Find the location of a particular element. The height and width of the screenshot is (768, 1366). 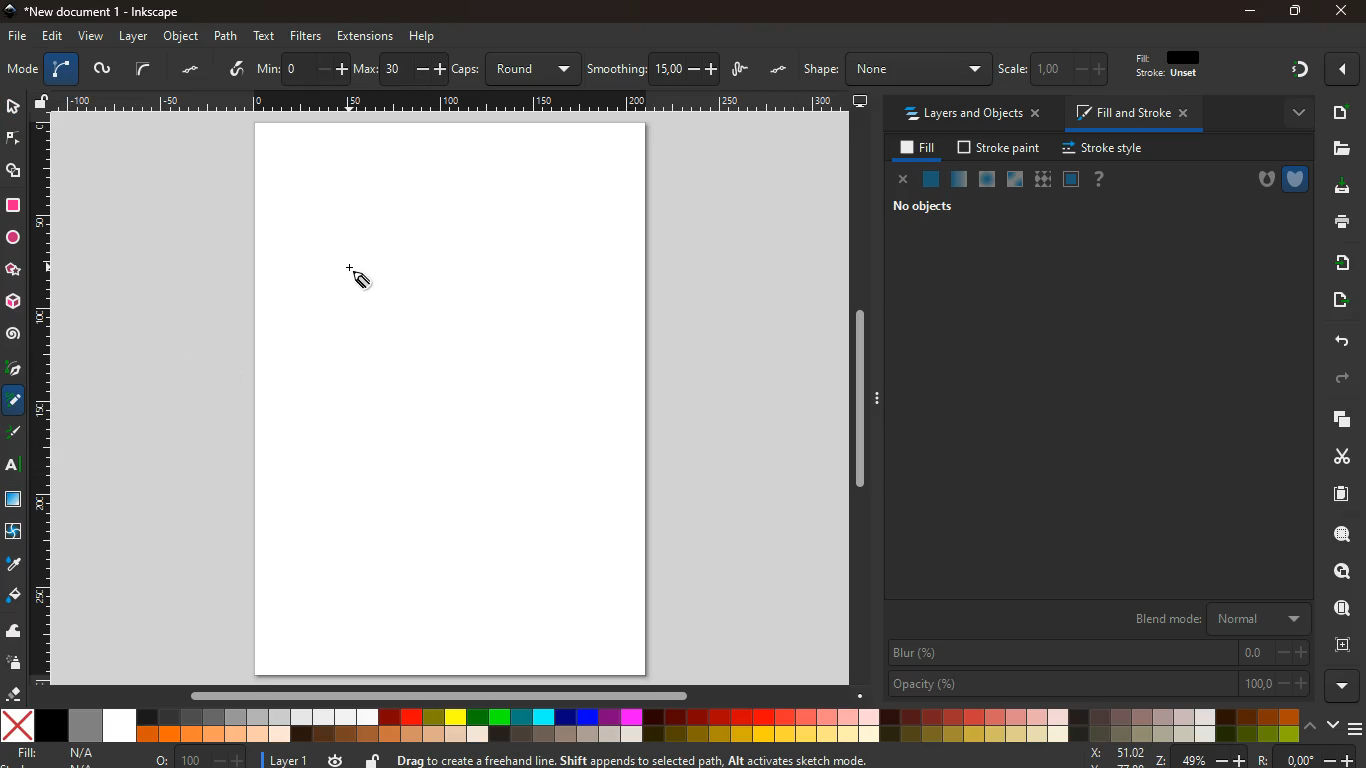

node is located at coordinates (15, 137).